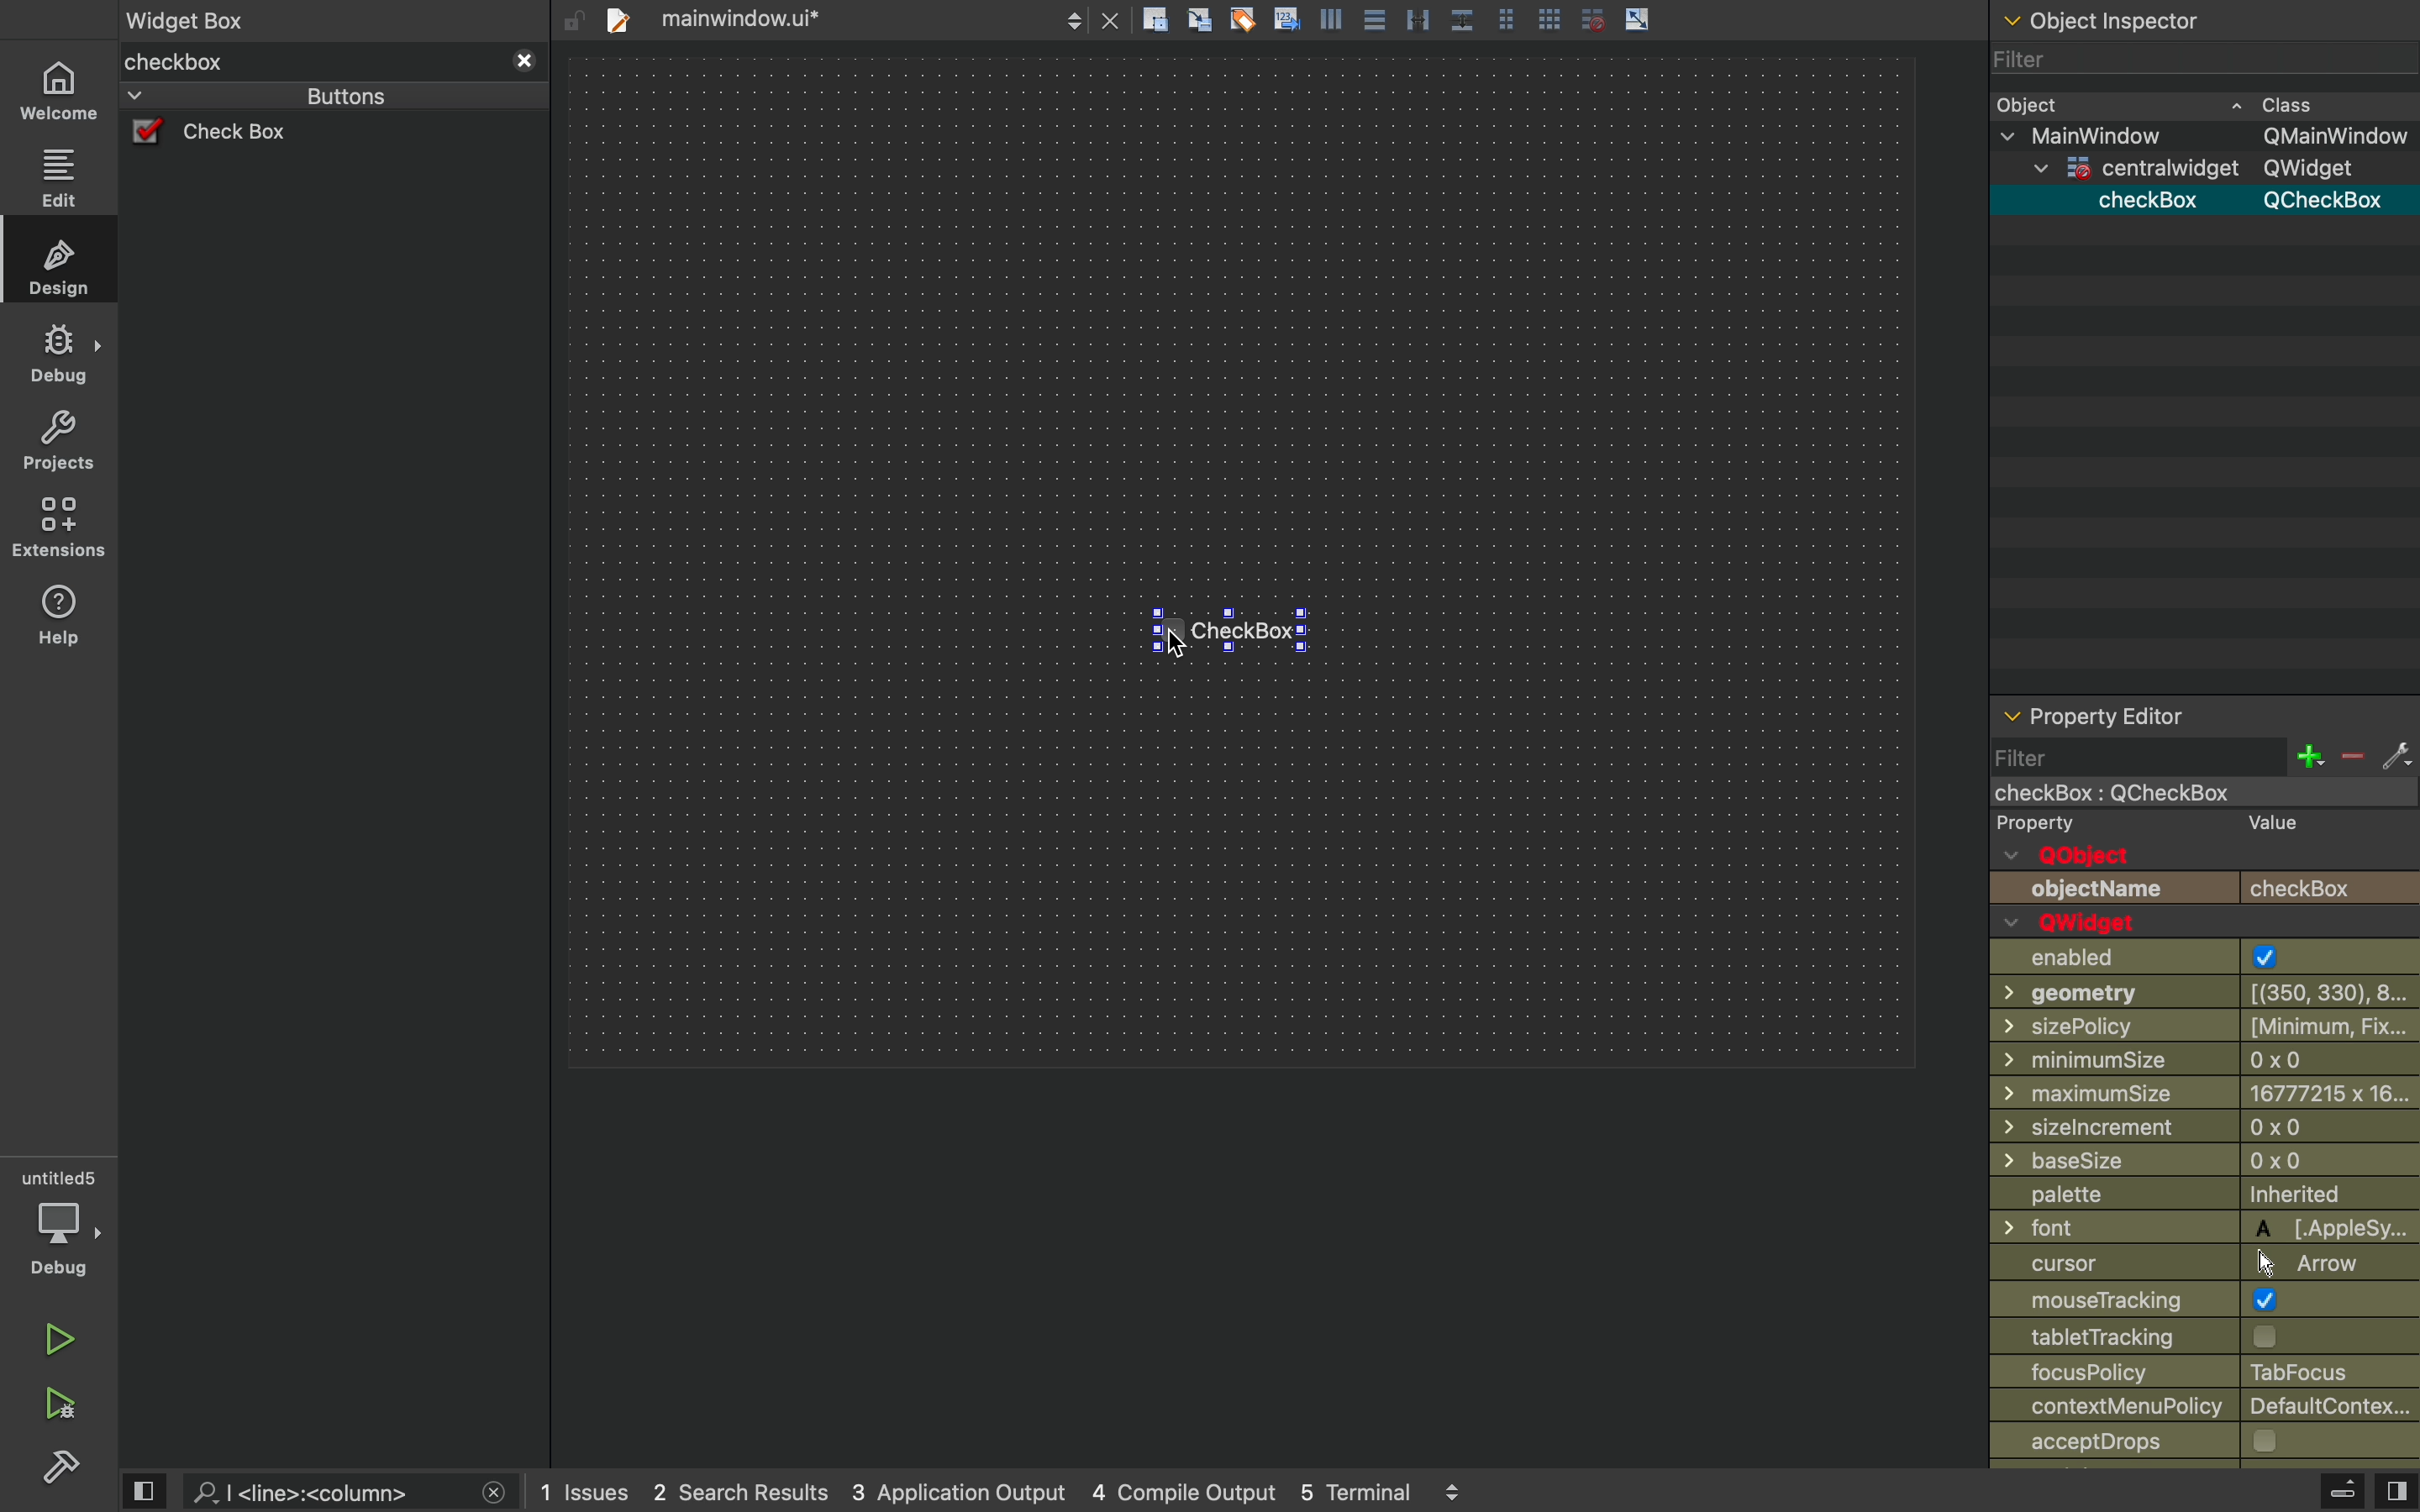  Describe the element at coordinates (1331, 17) in the screenshot. I see `align left` at that location.